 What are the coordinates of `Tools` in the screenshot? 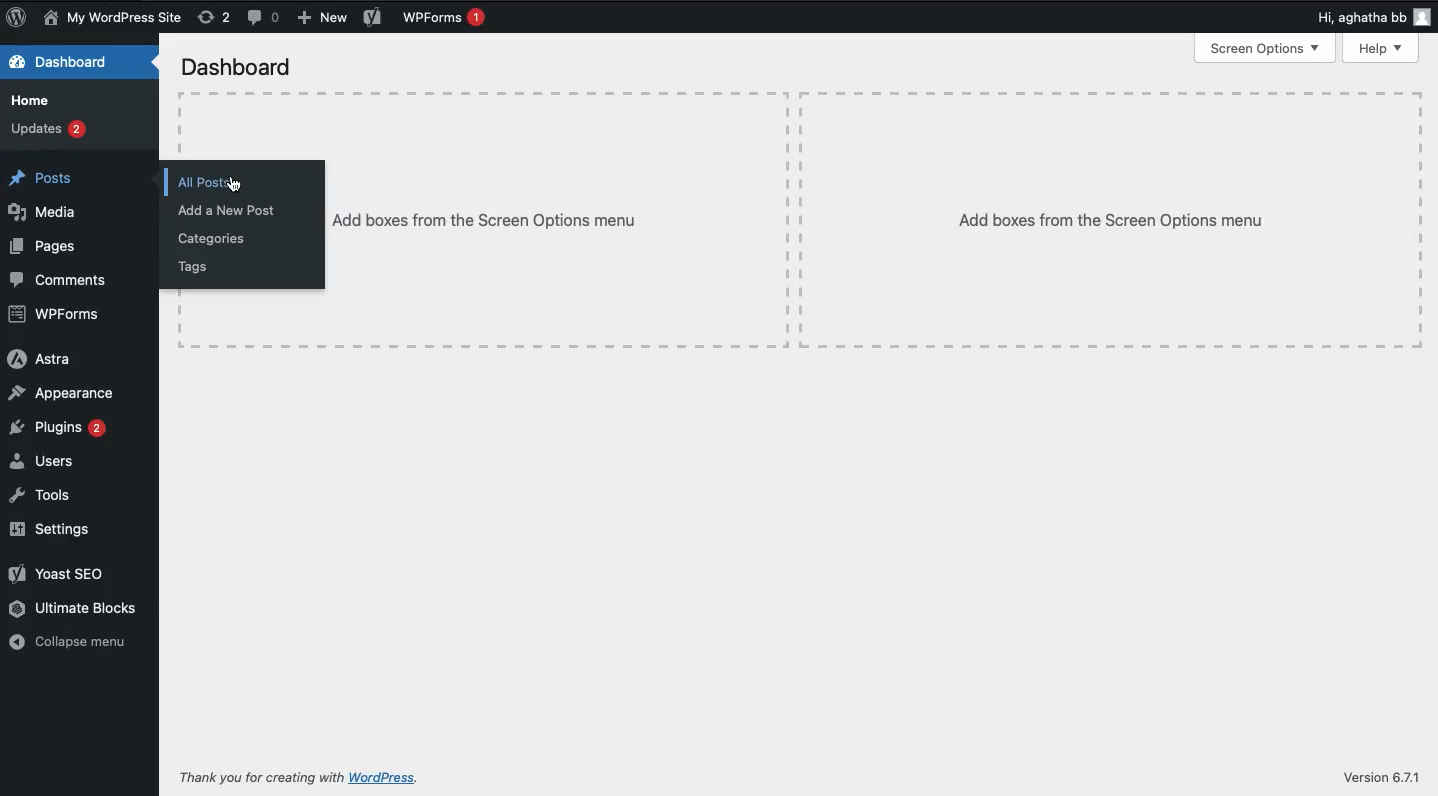 It's located at (43, 494).